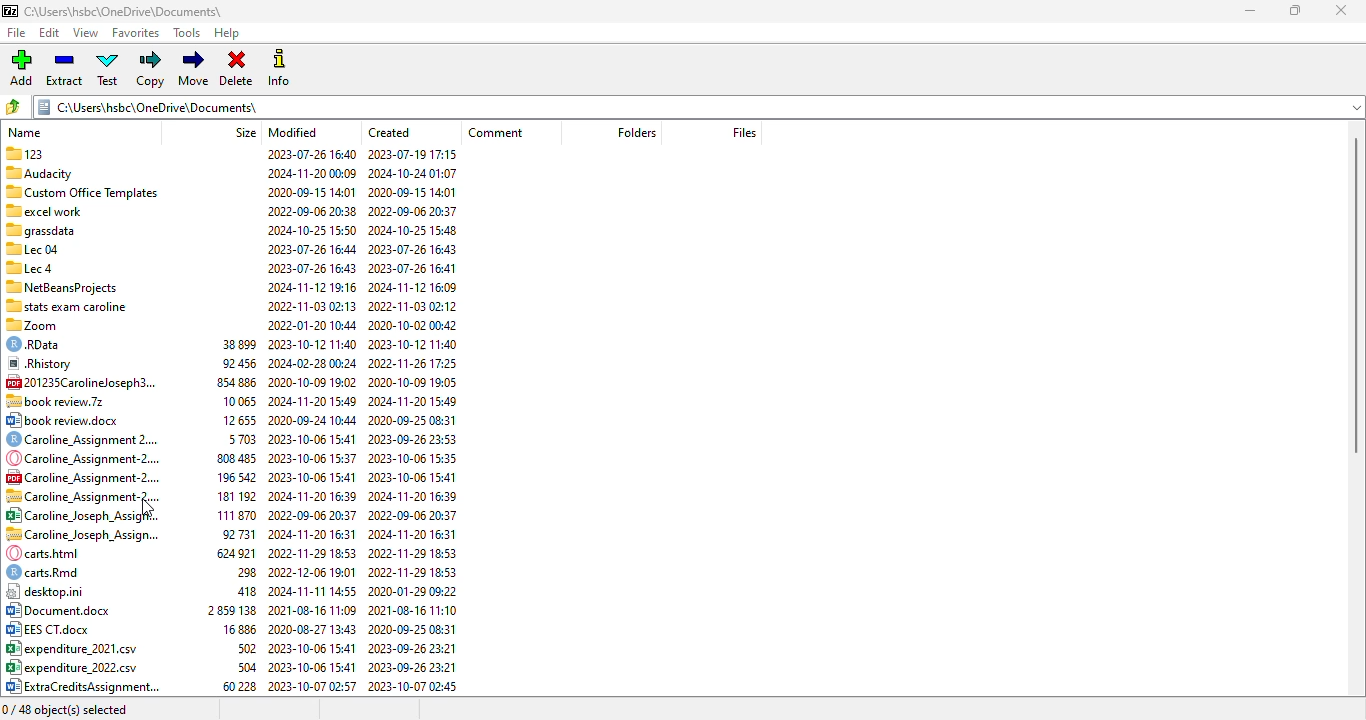 This screenshot has width=1366, height=720. Describe the element at coordinates (64, 68) in the screenshot. I see `extract` at that location.